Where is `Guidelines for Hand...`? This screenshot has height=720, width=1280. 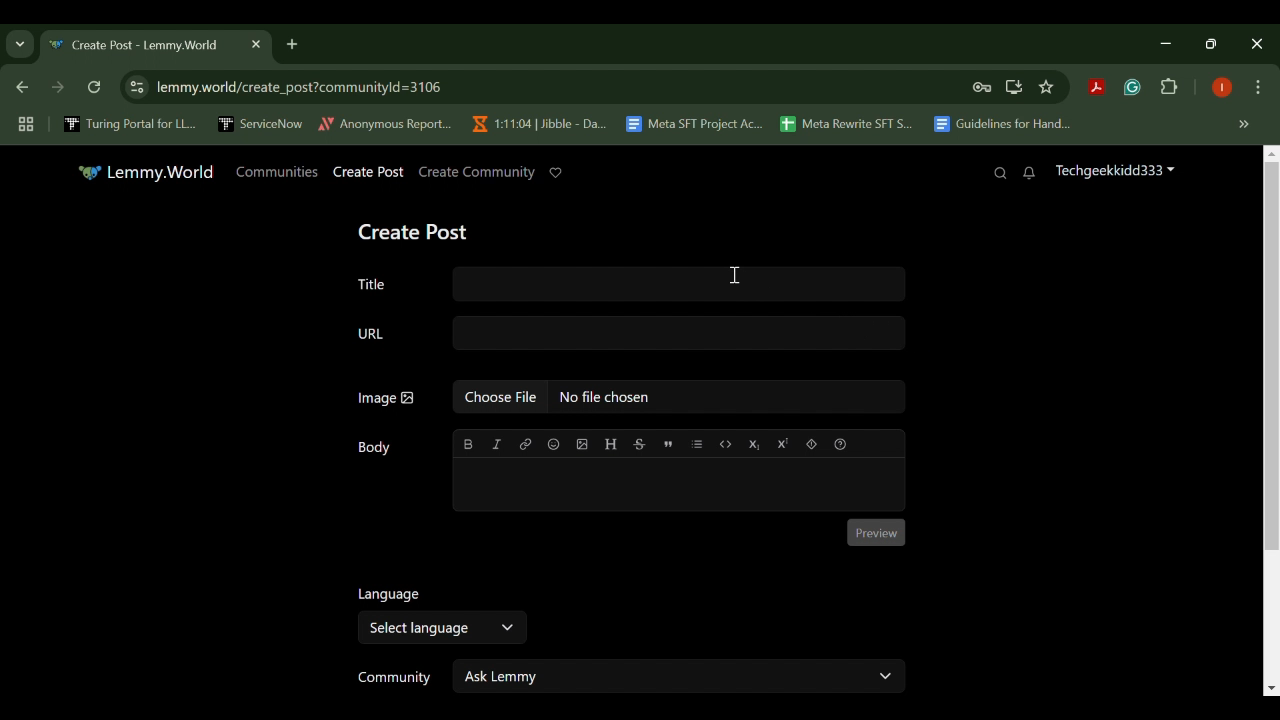
Guidelines for Hand... is located at coordinates (1000, 124).